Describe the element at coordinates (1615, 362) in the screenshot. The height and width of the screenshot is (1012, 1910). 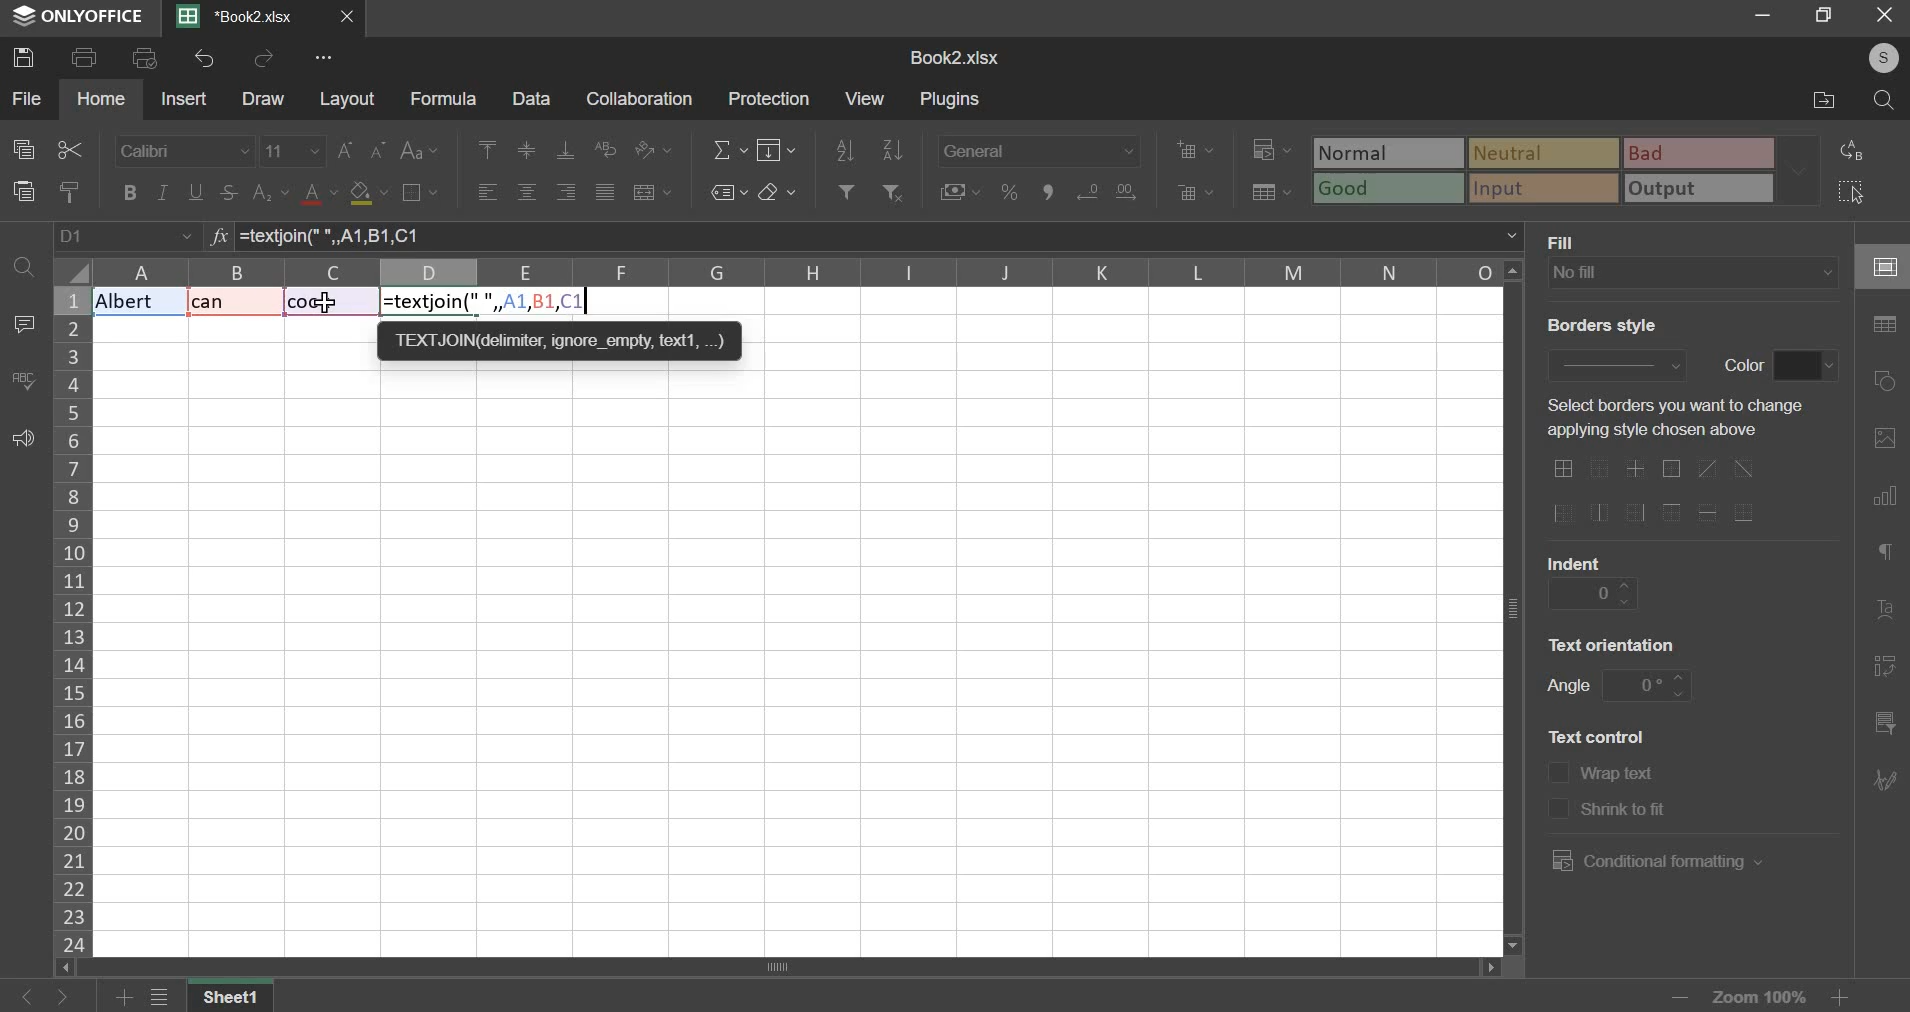
I see `border style` at that location.